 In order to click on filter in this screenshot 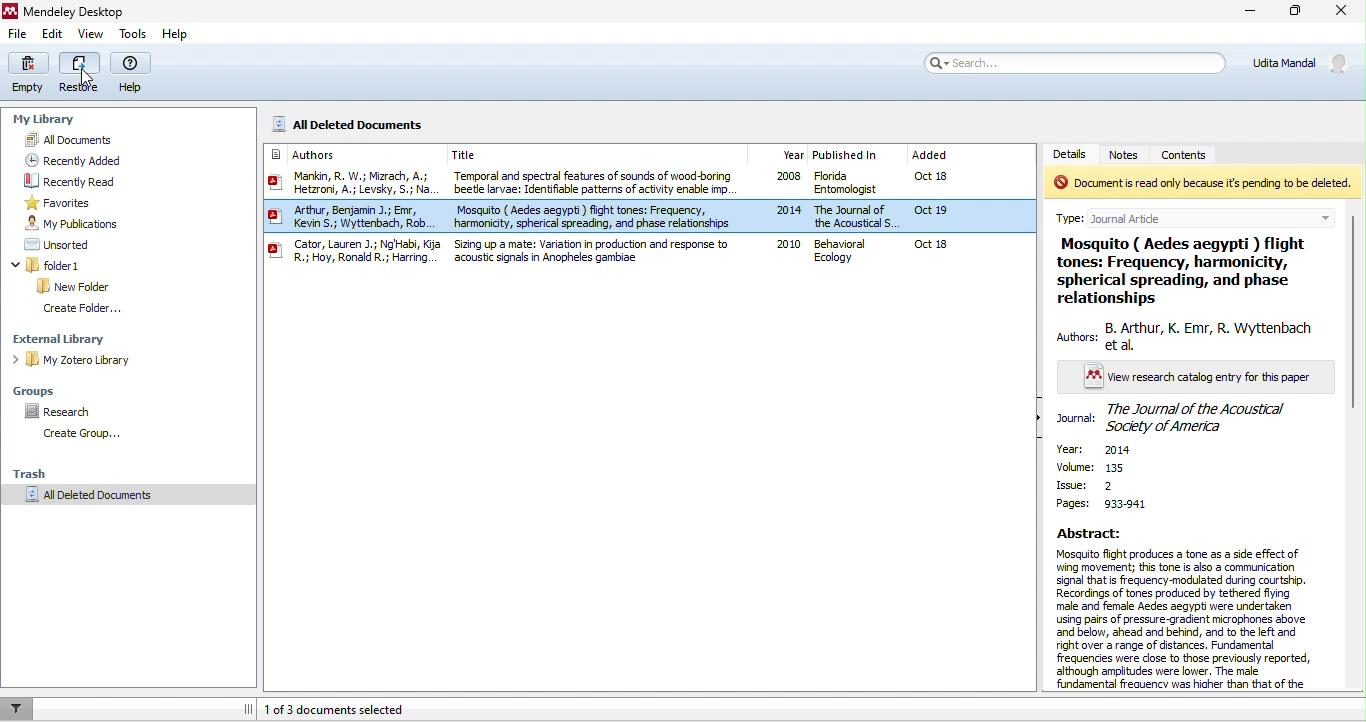, I will do `click(15, 708)`.